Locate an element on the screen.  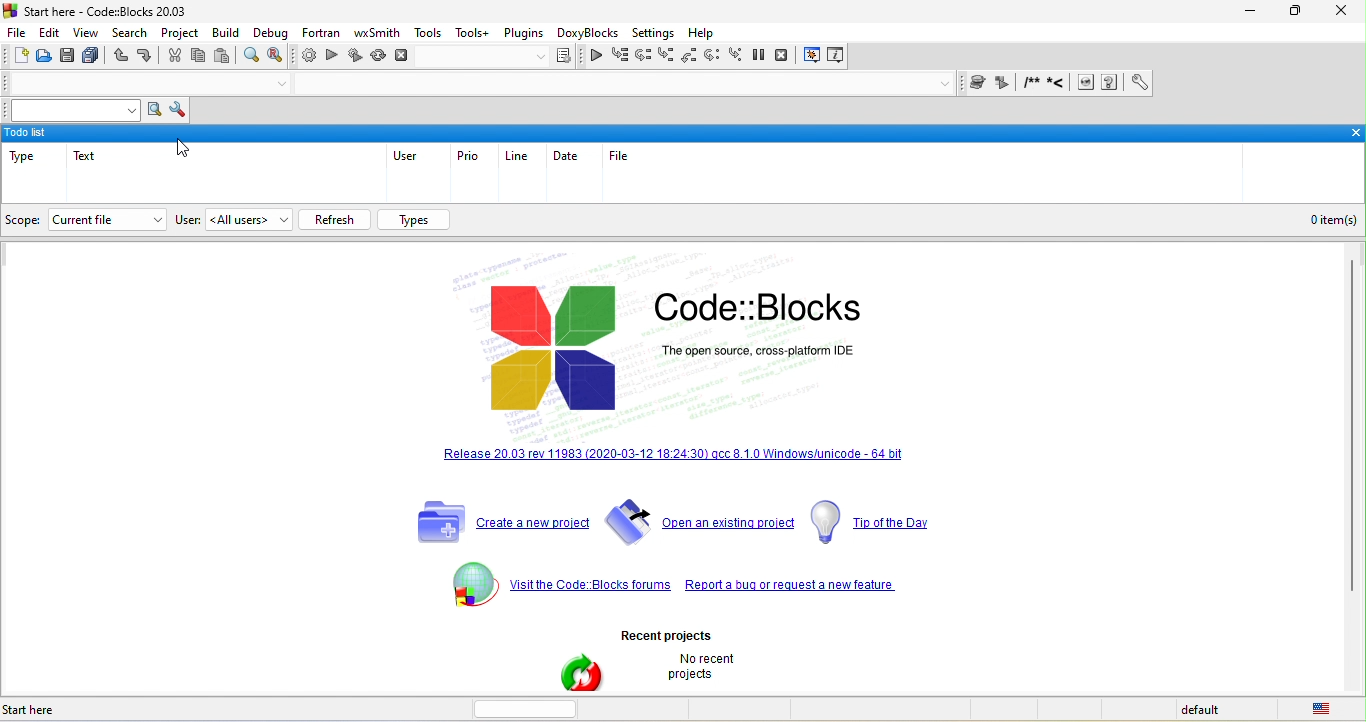
file is located at coordinates (20, 32).